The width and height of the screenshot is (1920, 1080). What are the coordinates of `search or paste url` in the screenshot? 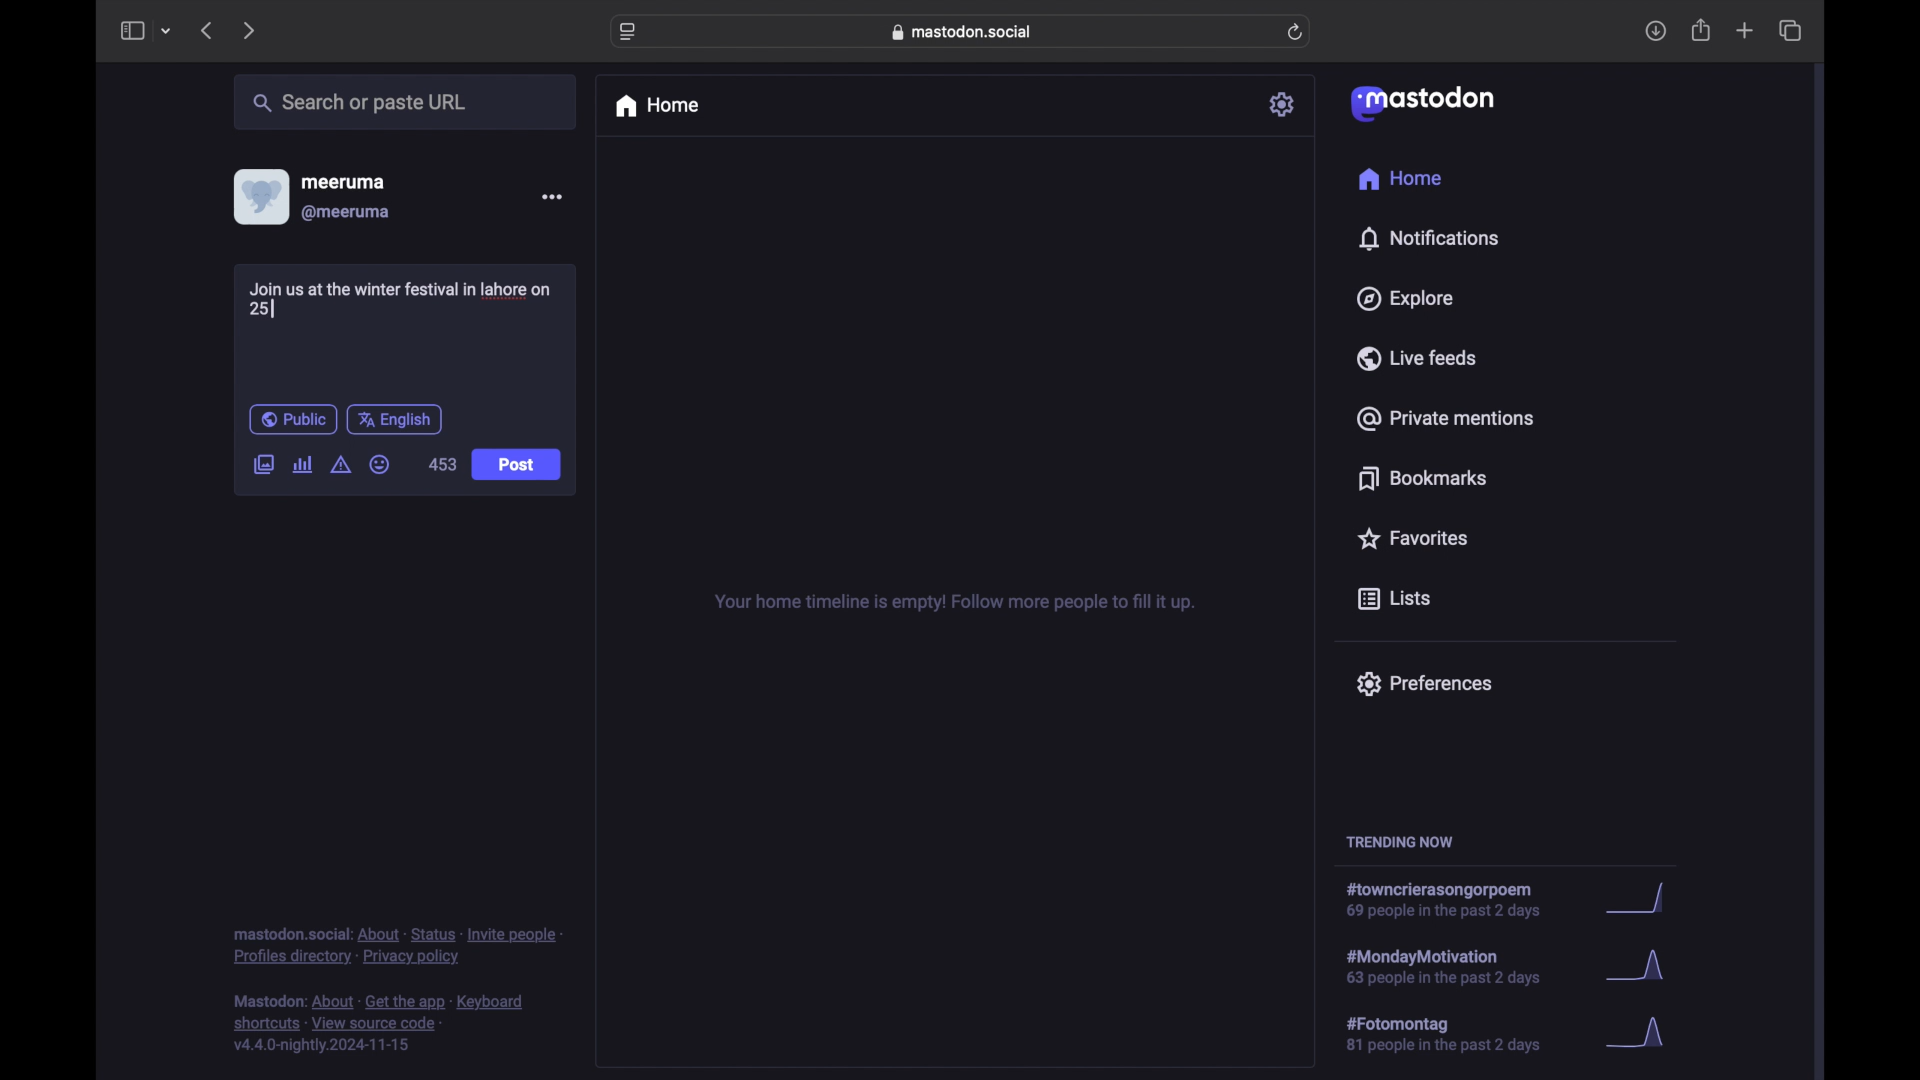 It's located at (359, 103).